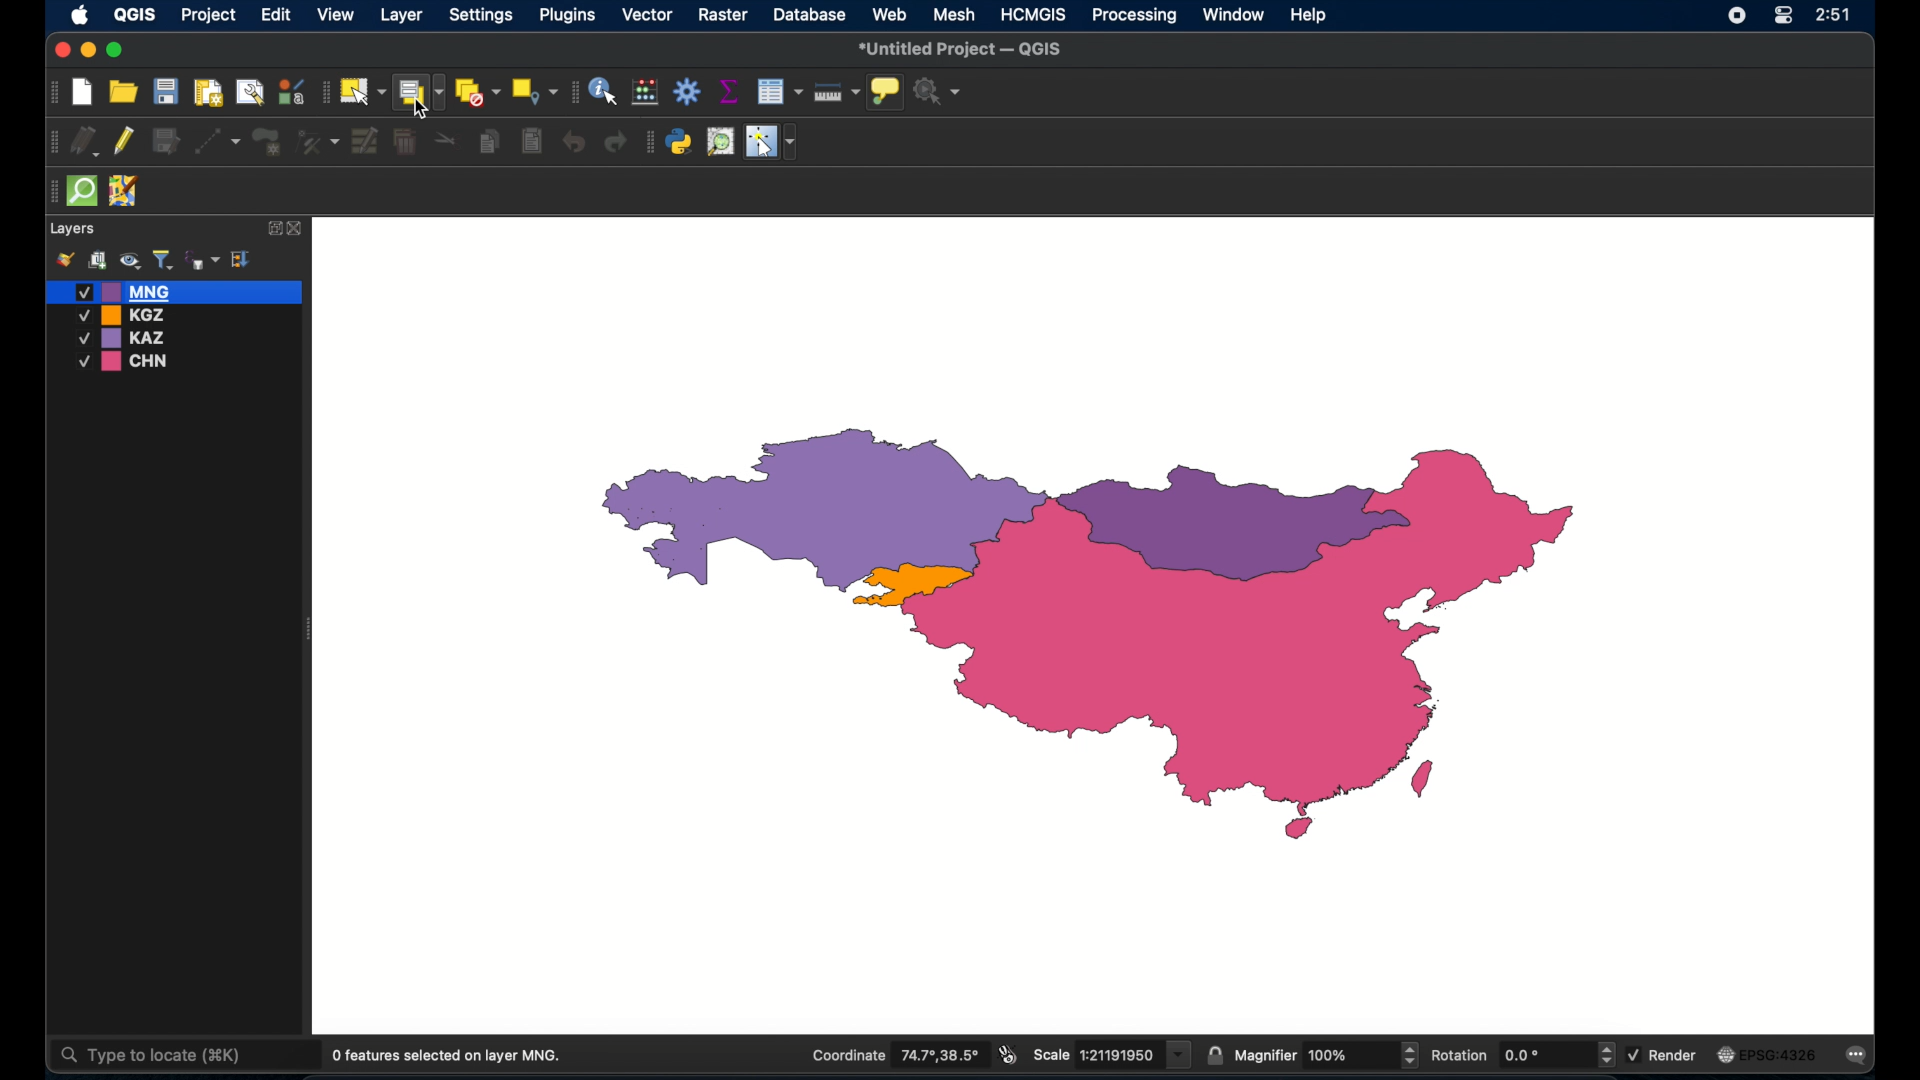  I want to click on minimize, so click(90, 51).